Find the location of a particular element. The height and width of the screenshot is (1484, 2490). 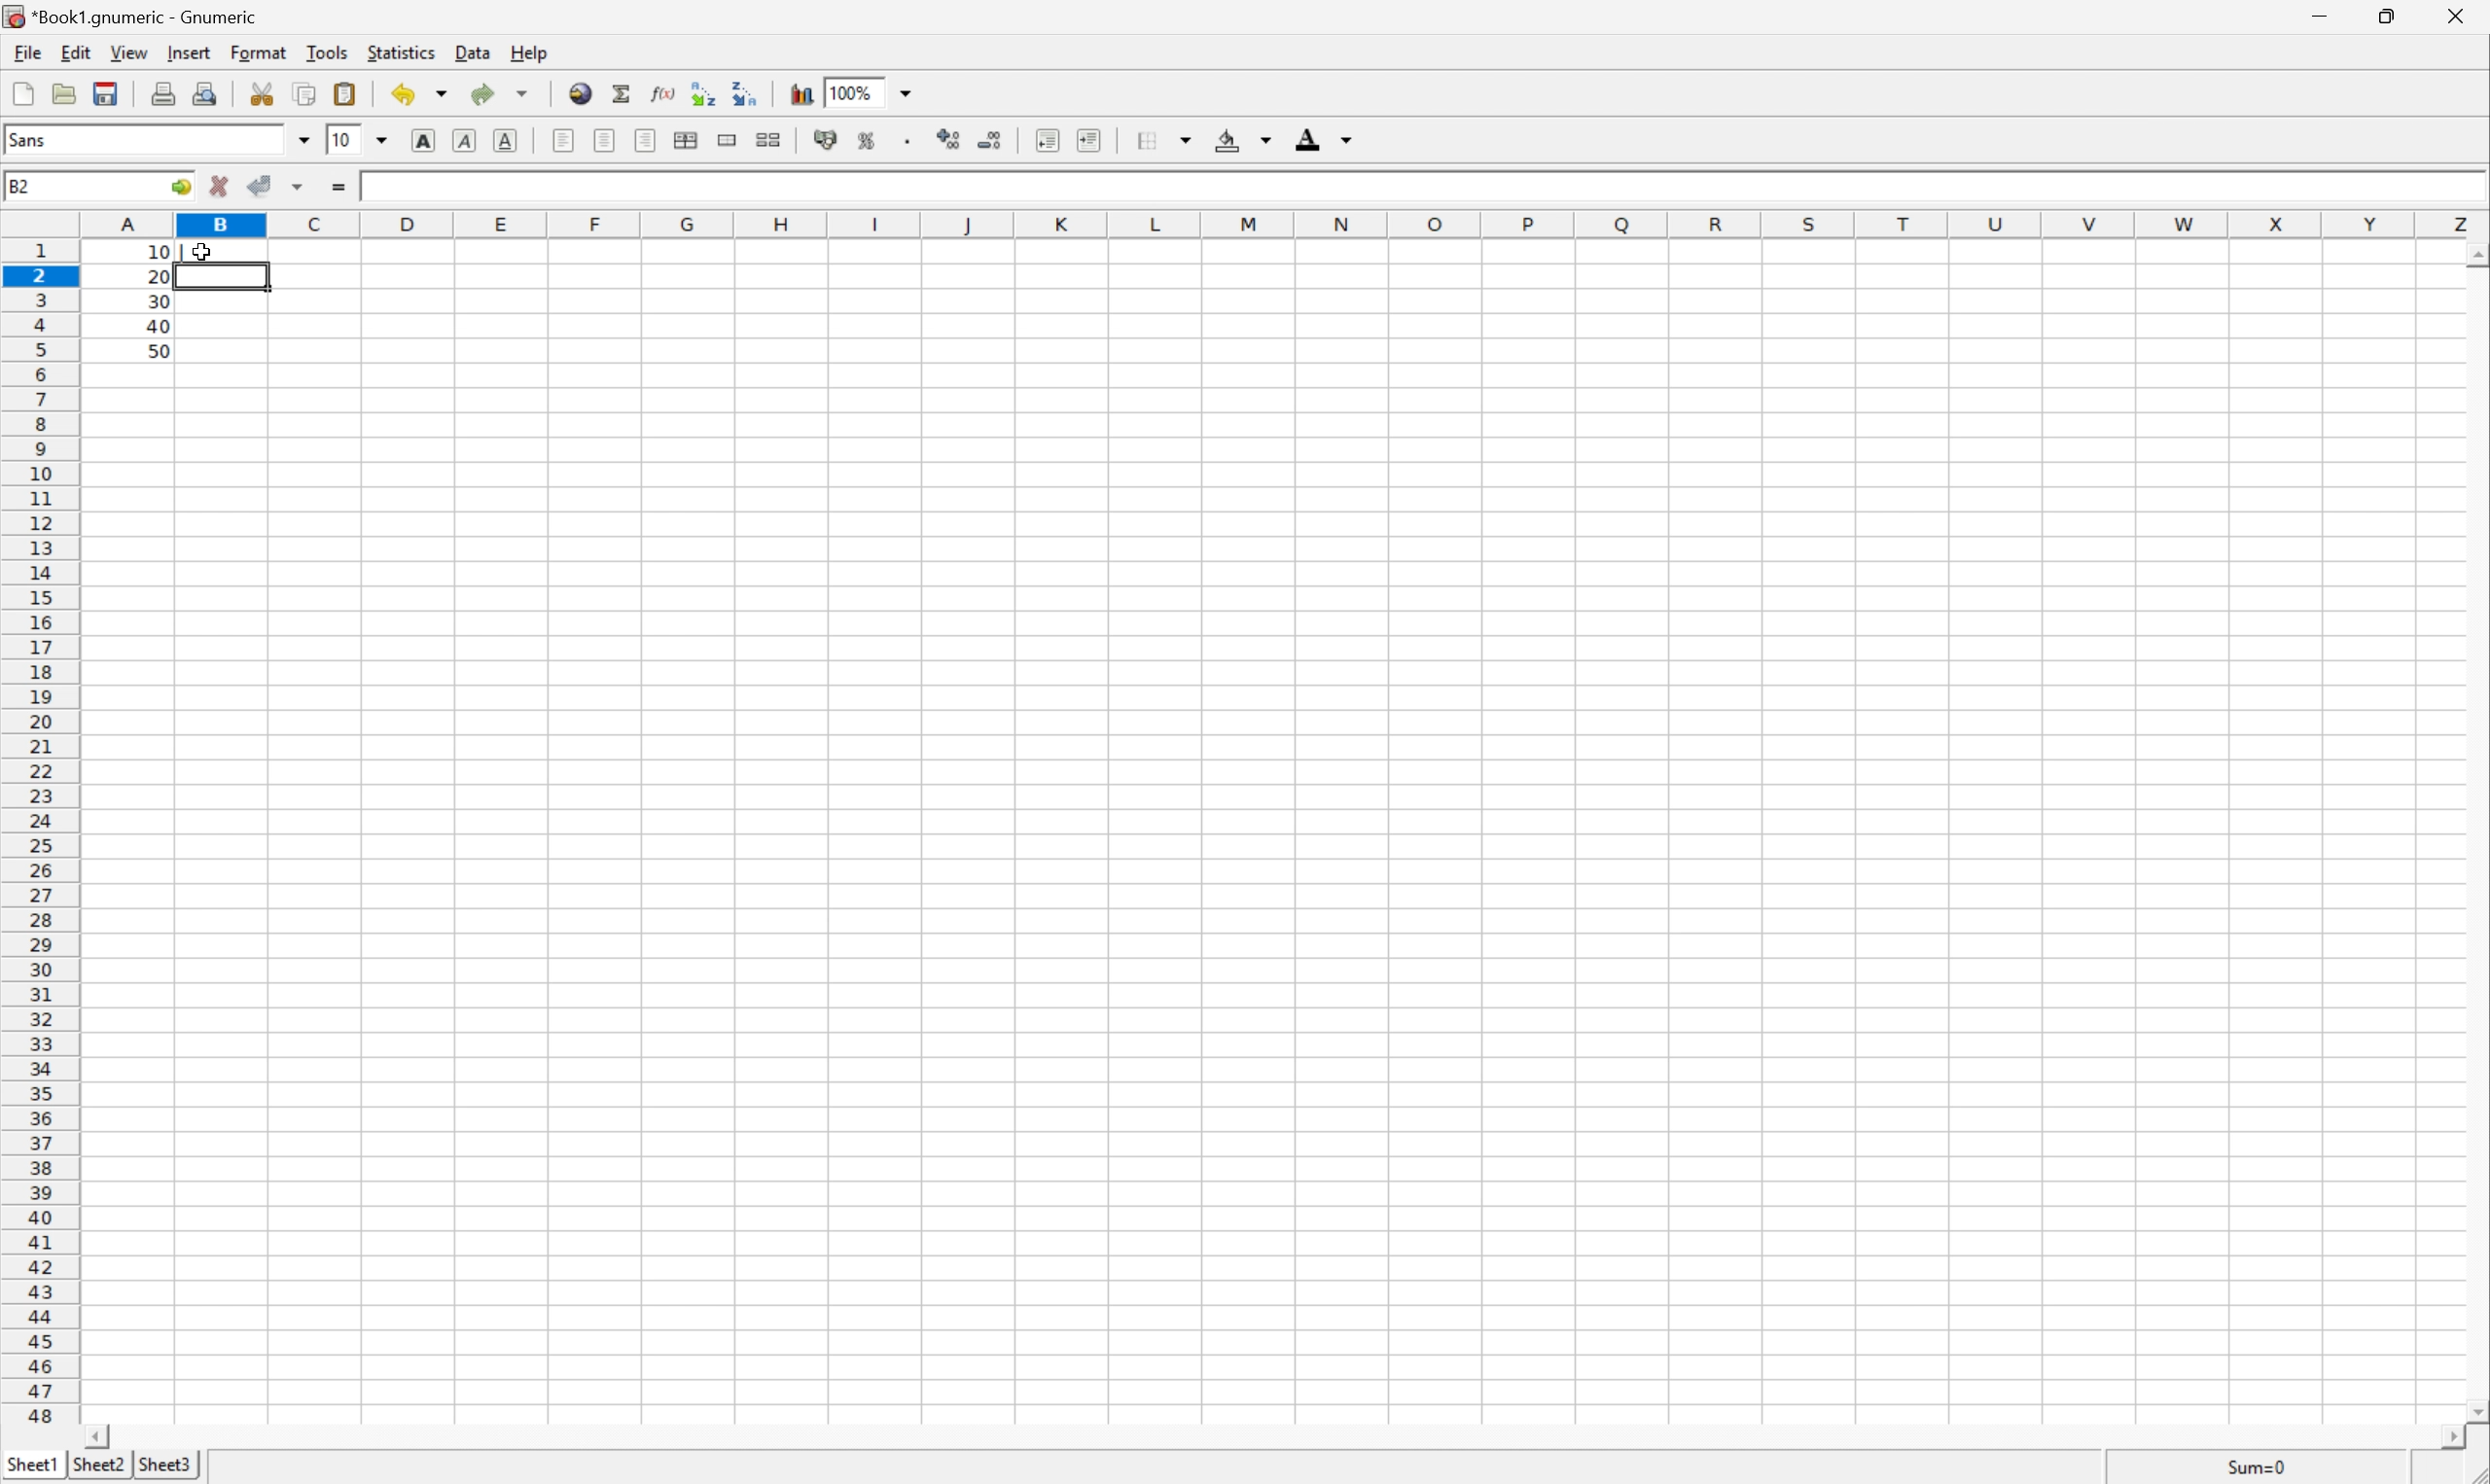

50 is located at coordinates (159, 352).